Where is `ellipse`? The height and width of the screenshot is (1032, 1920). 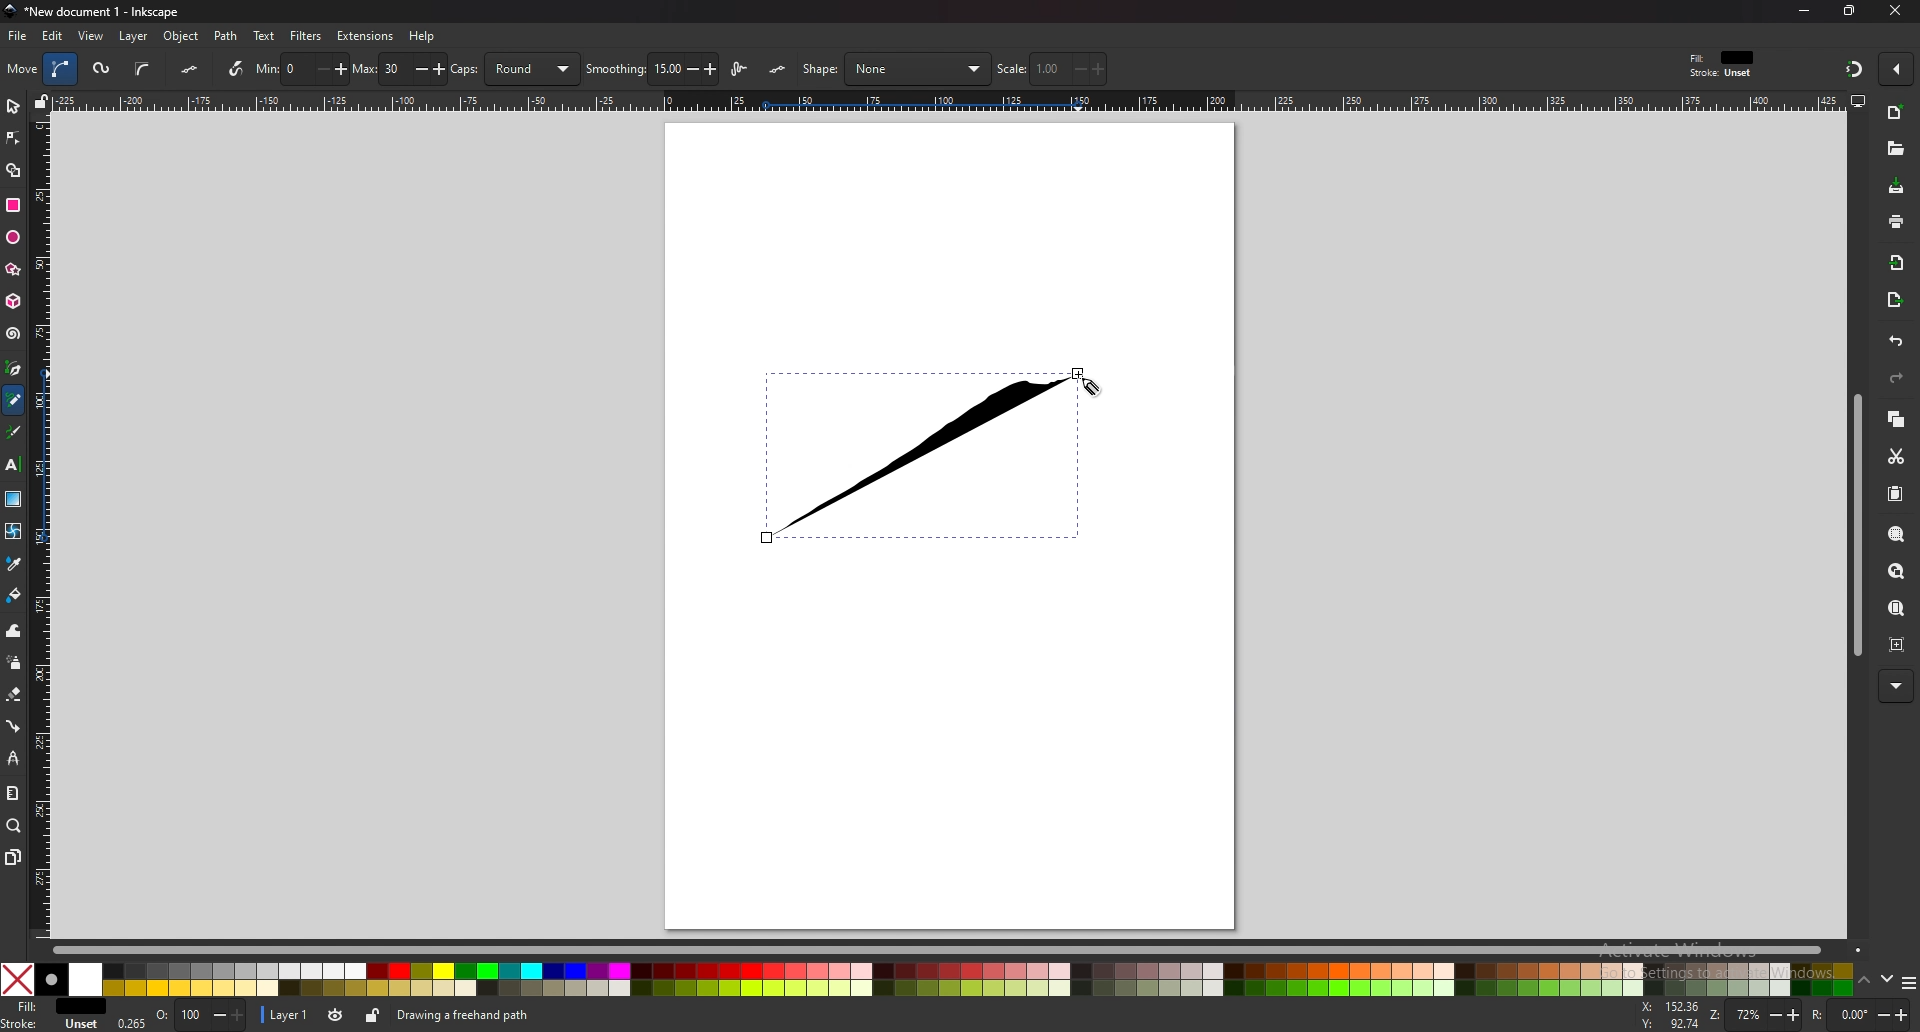 ellipse is located at coordinates (14, 237).